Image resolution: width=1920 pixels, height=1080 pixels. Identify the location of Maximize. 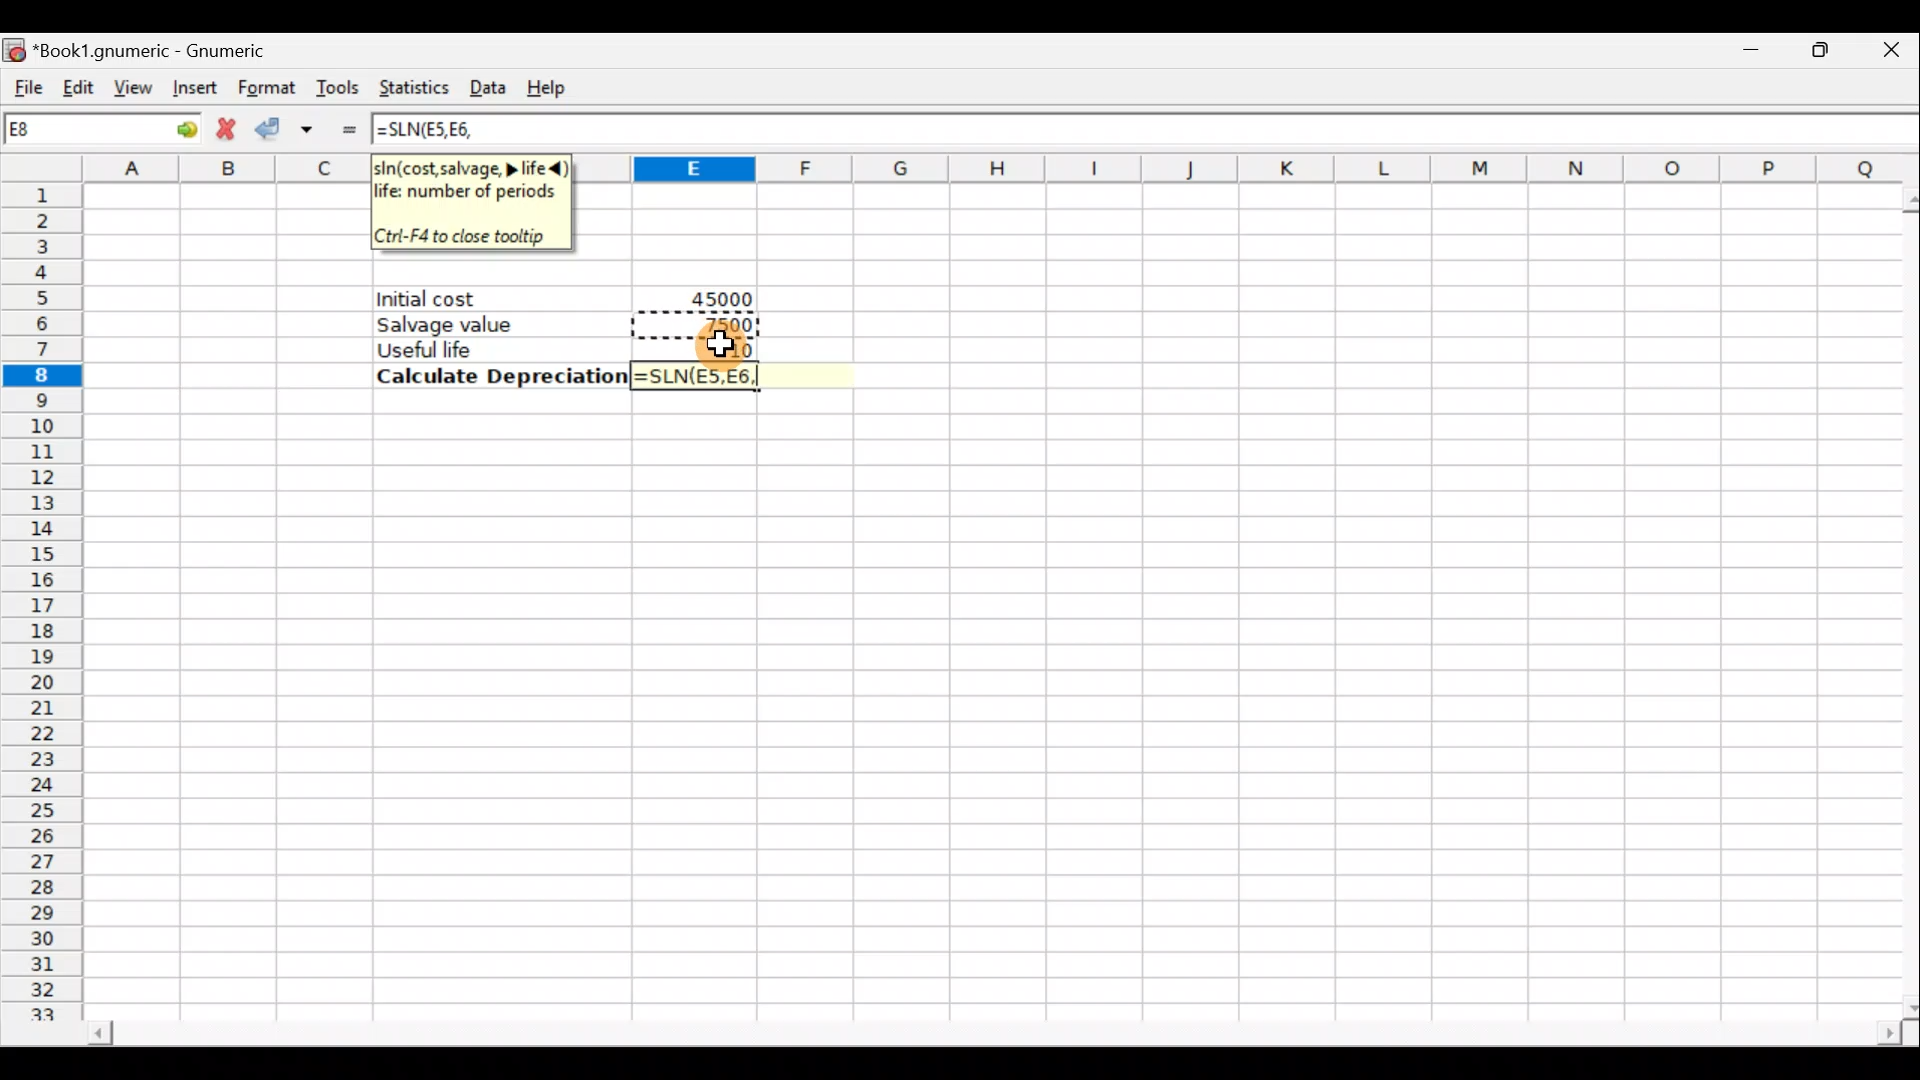
(1810, 54).